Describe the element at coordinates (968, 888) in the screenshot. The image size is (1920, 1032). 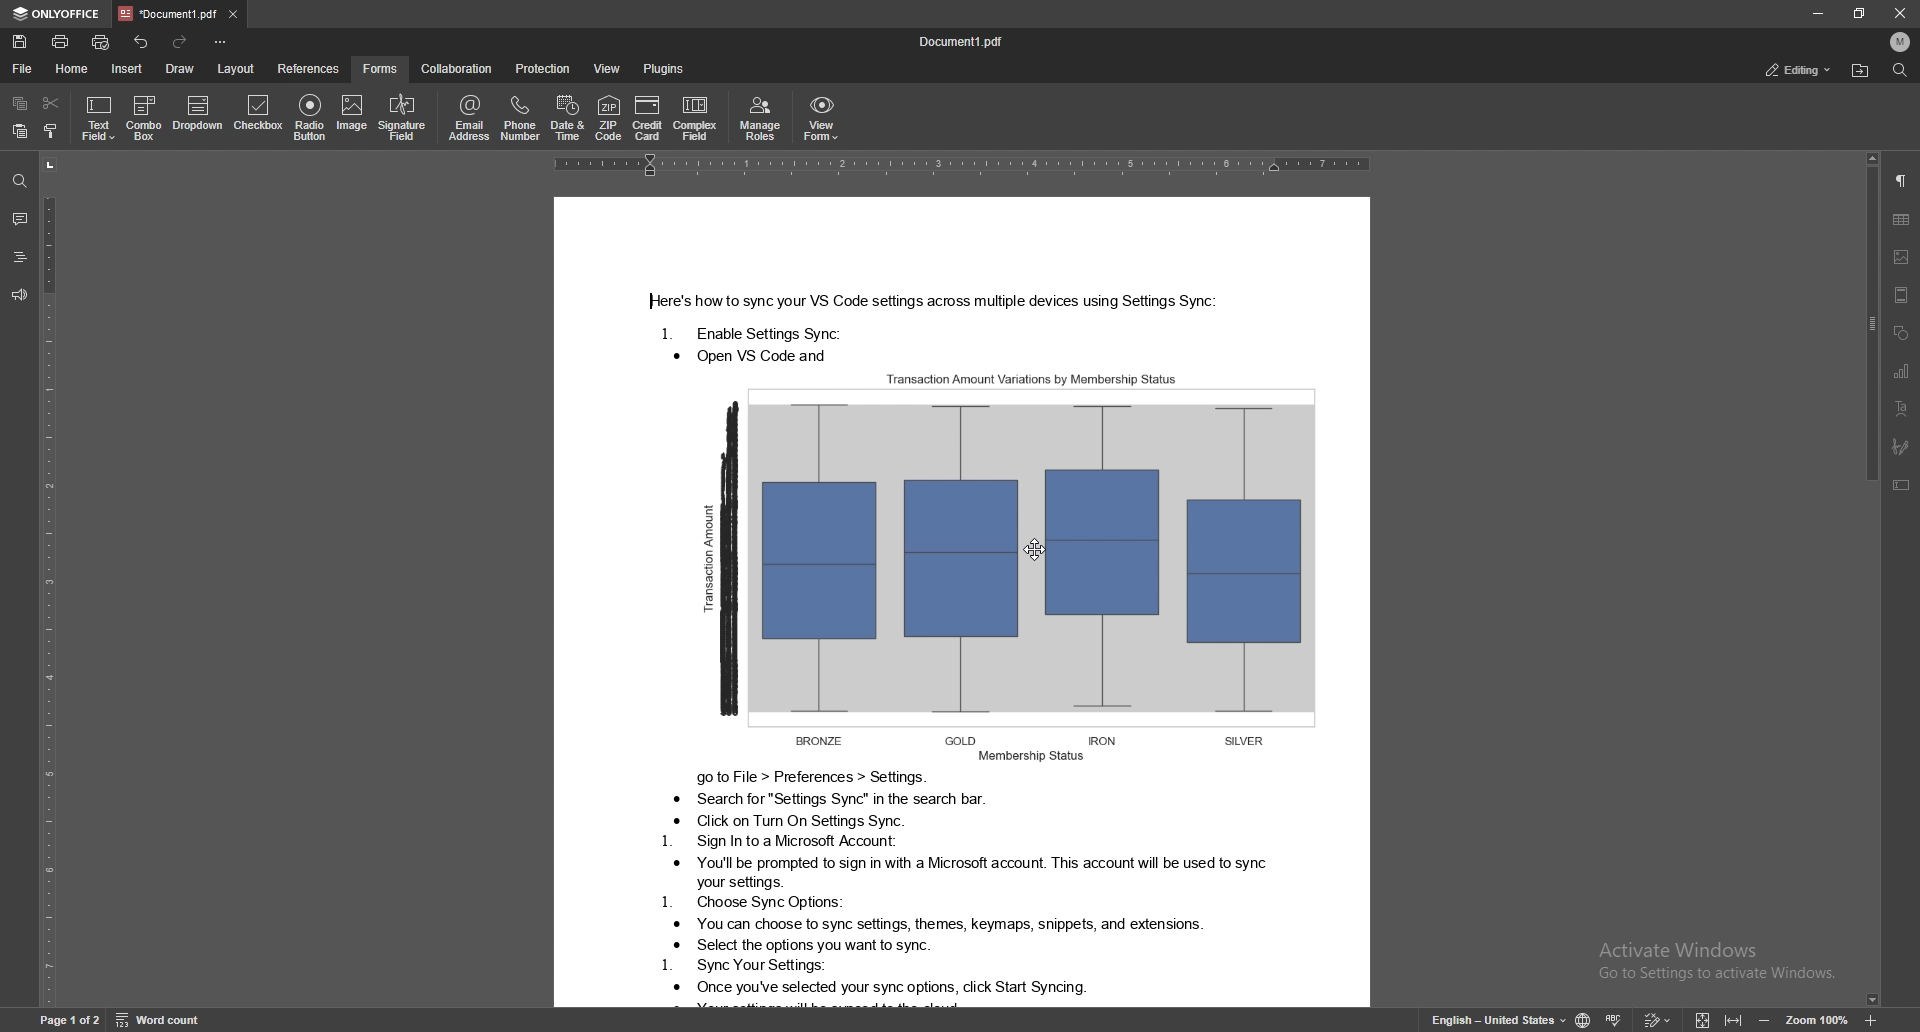
I see `Text` at that location.